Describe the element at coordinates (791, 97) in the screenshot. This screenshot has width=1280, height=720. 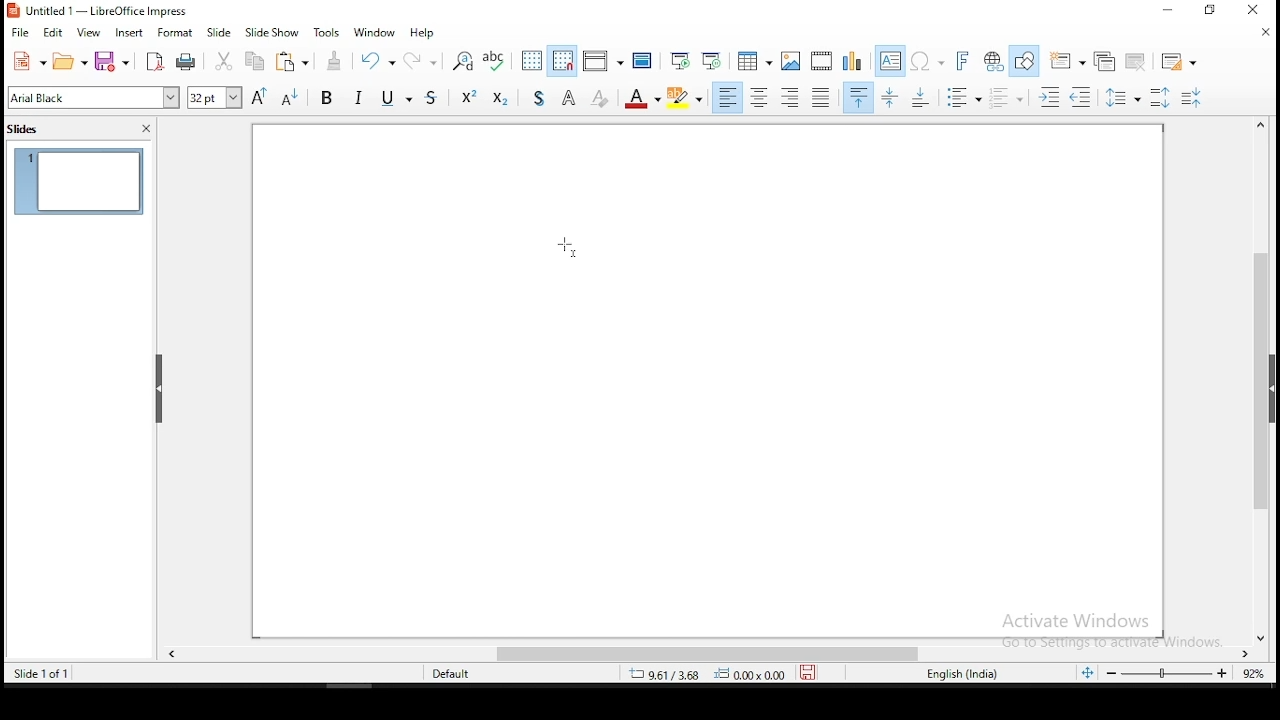
I see `Right Align` at that location.